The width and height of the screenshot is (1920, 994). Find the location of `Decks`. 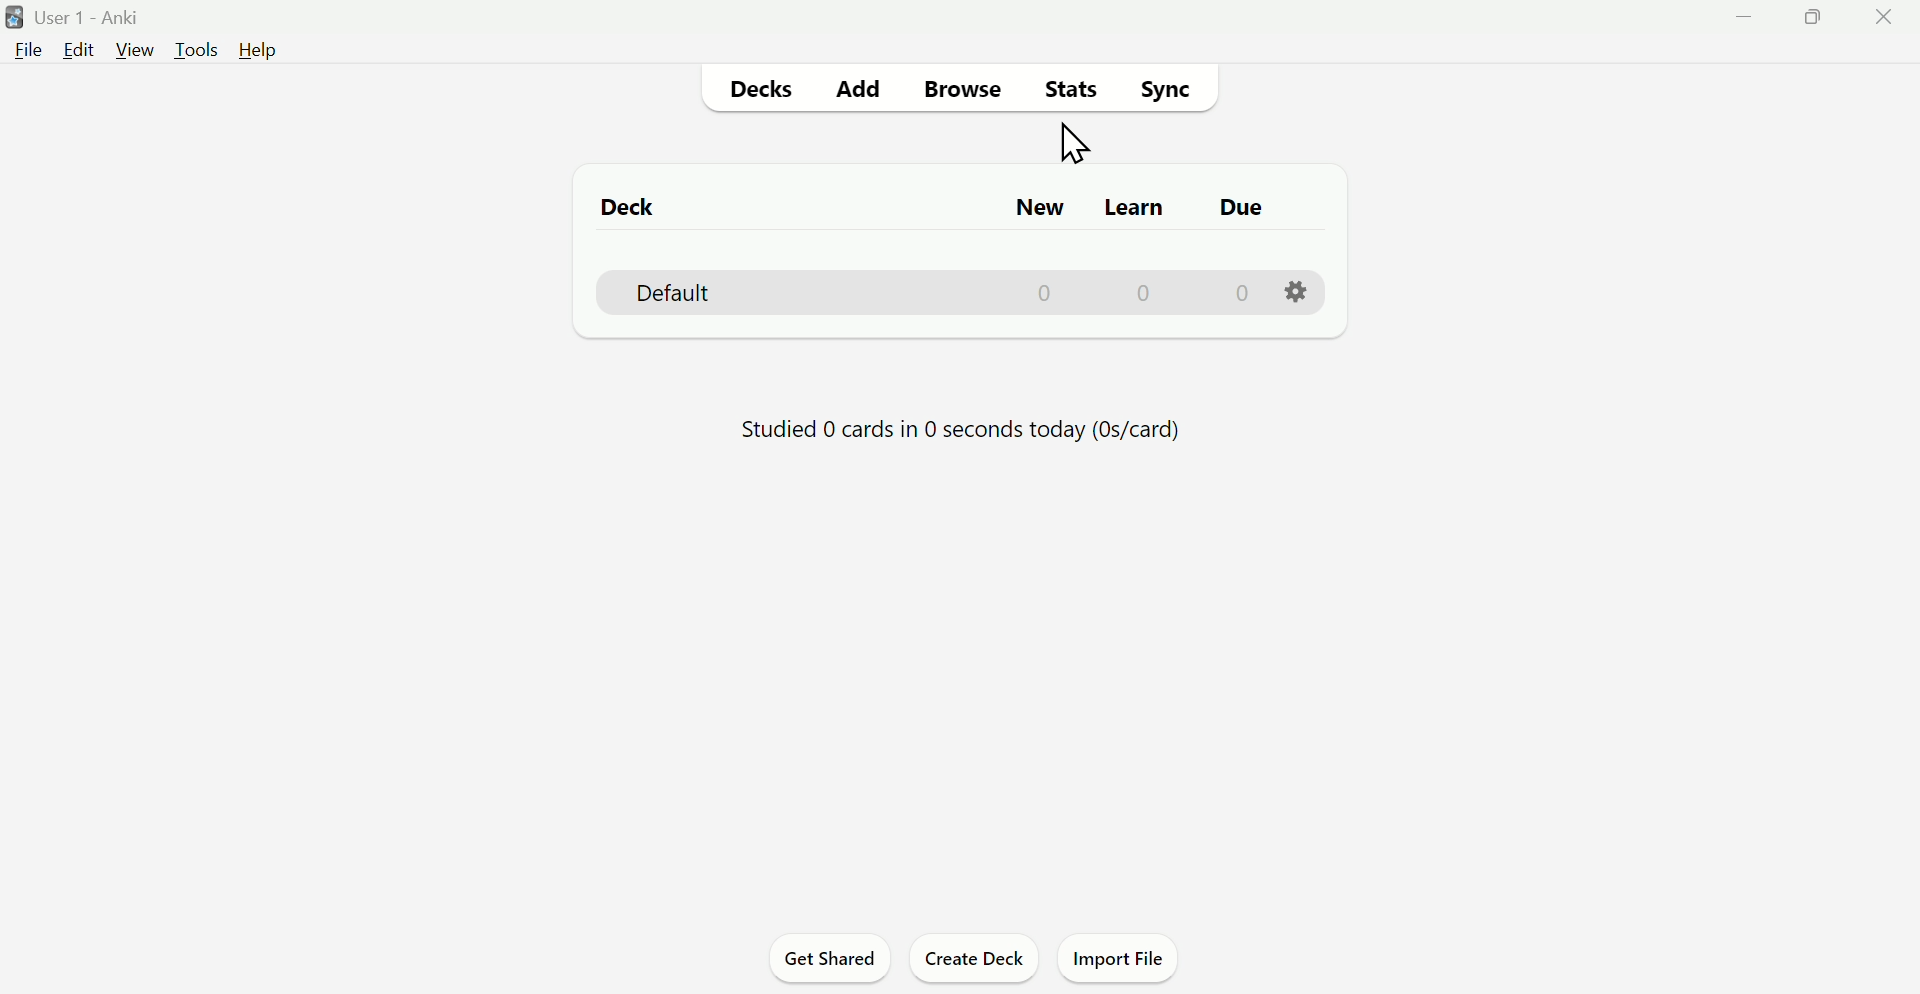

Decks is located at coordinates (766, 86).